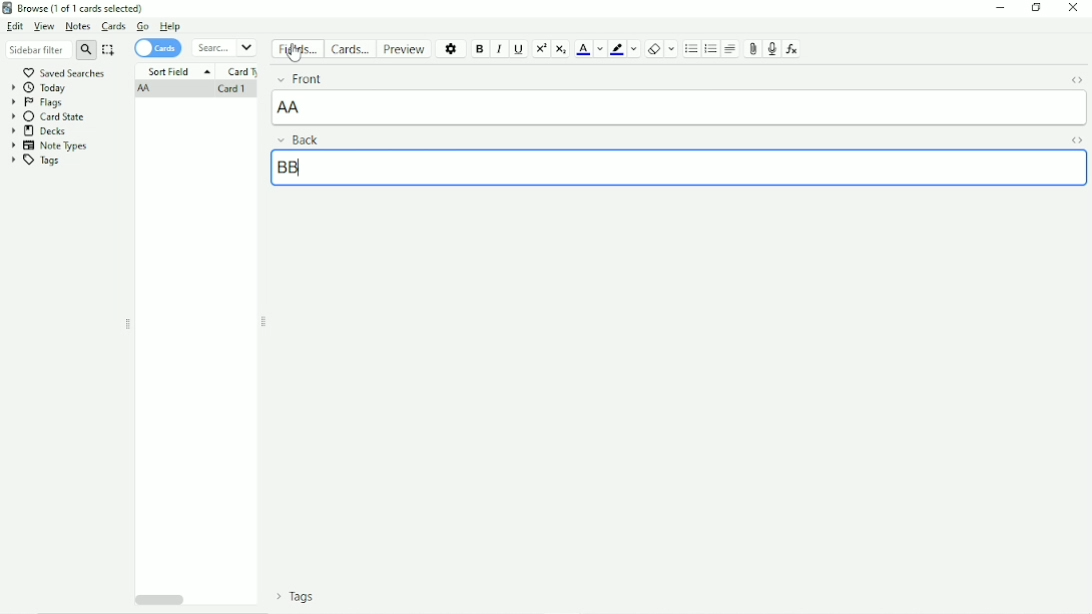 This screenshot has width=1092, height=614. I want to click on Preview, so click(405, 49).